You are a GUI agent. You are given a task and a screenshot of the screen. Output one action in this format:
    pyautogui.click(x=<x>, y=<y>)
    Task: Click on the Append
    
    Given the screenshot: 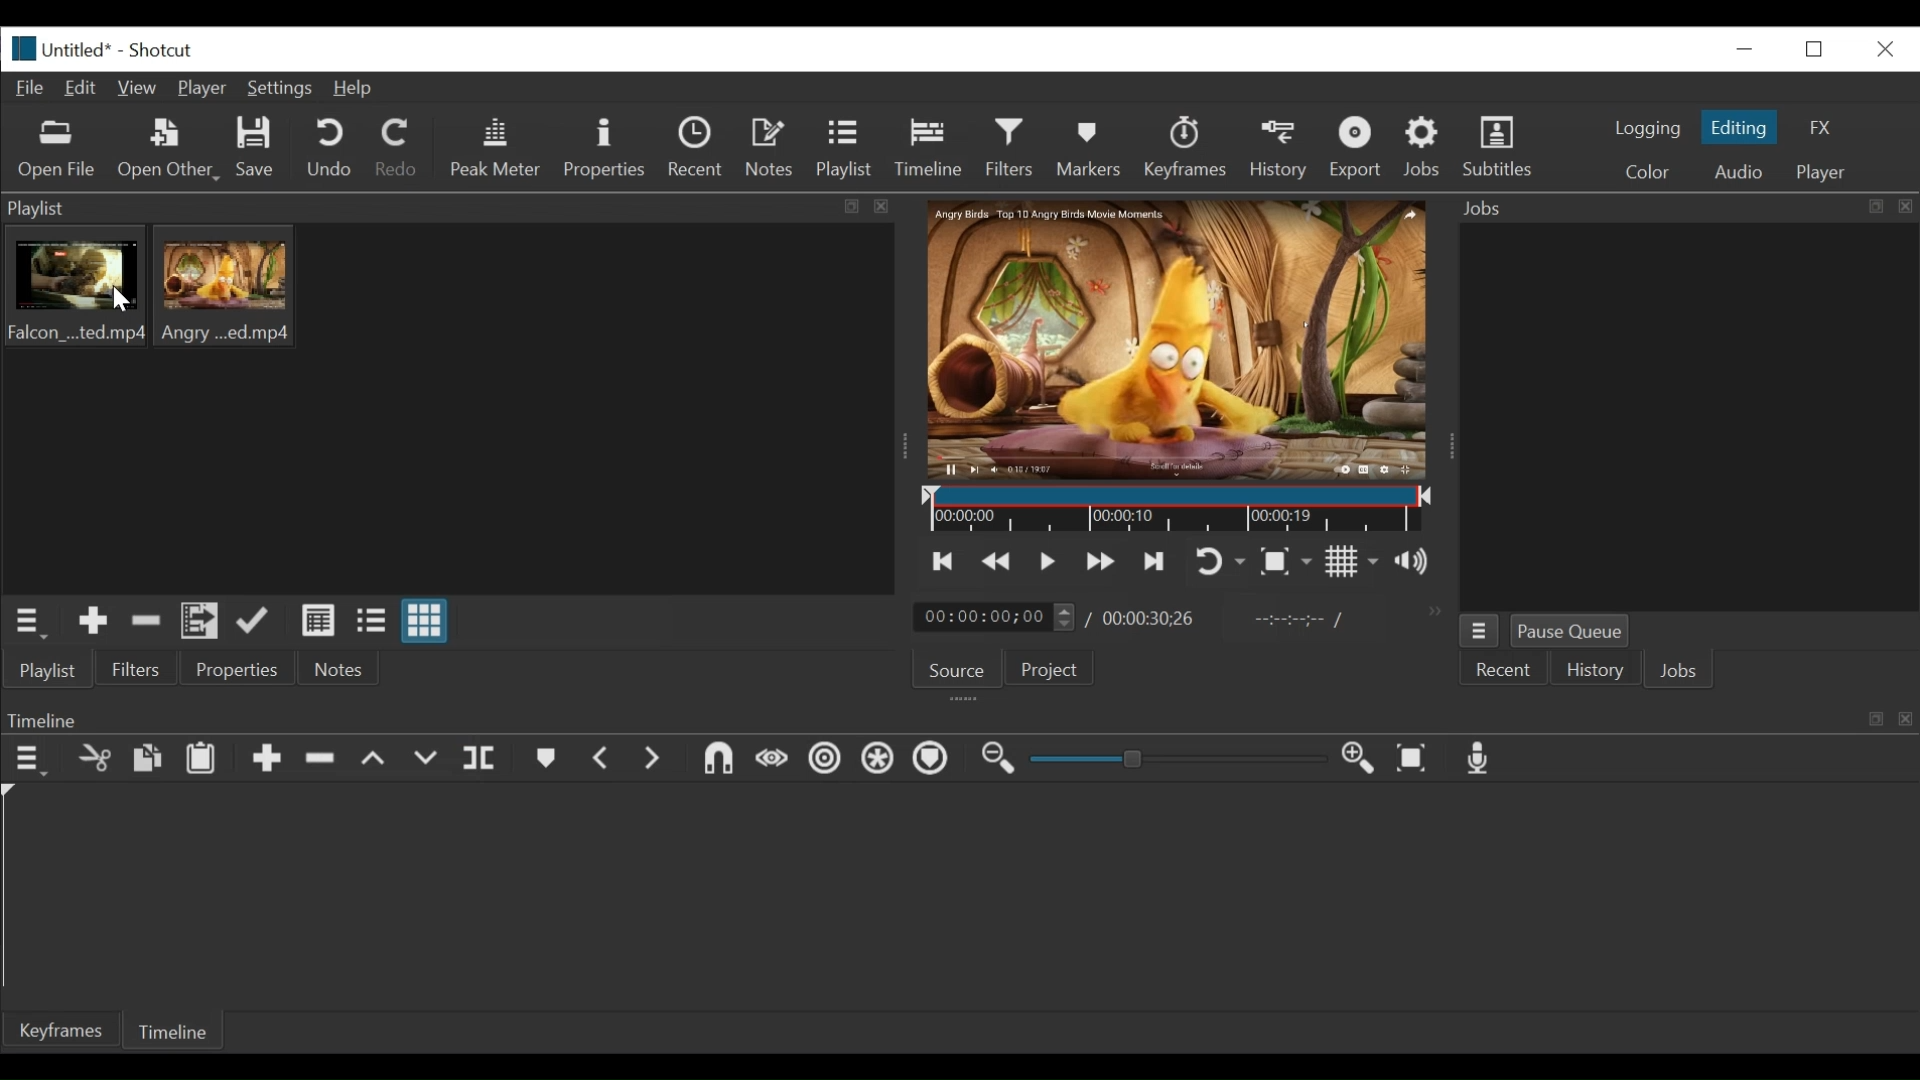 What is the action you would take?
    pyautogui.click(x=267, y=763)
    